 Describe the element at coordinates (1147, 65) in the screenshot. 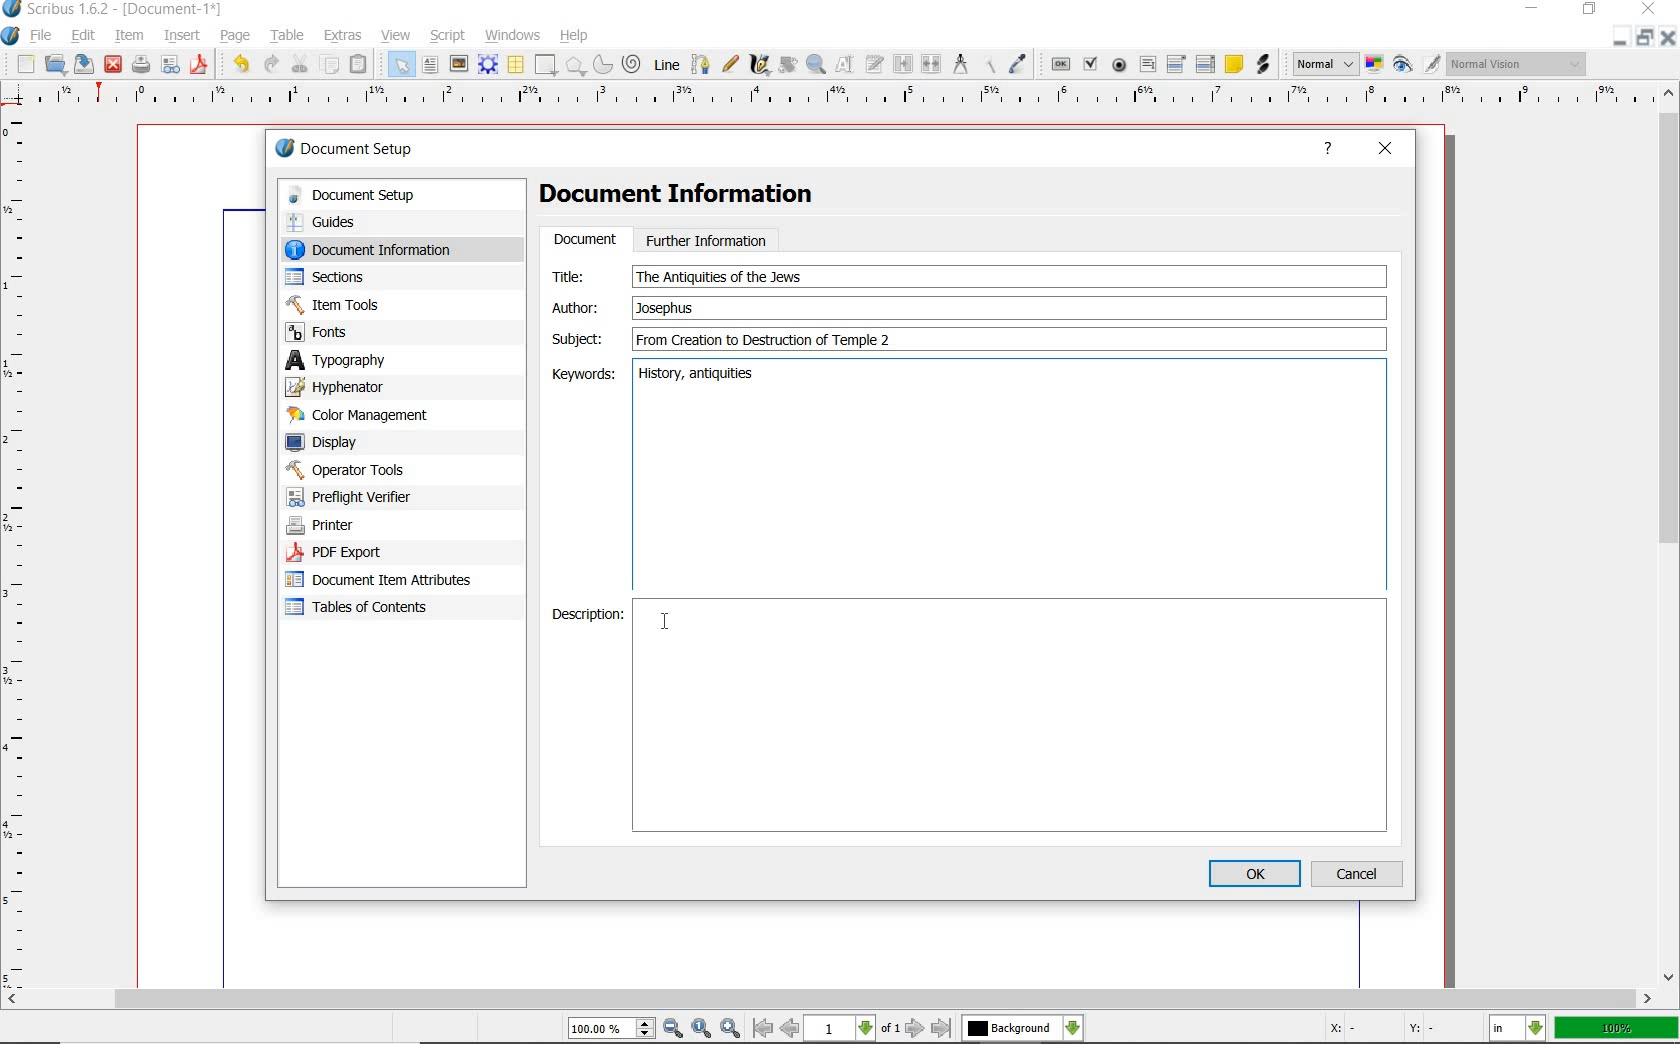

I see `pdf text field` at that location.